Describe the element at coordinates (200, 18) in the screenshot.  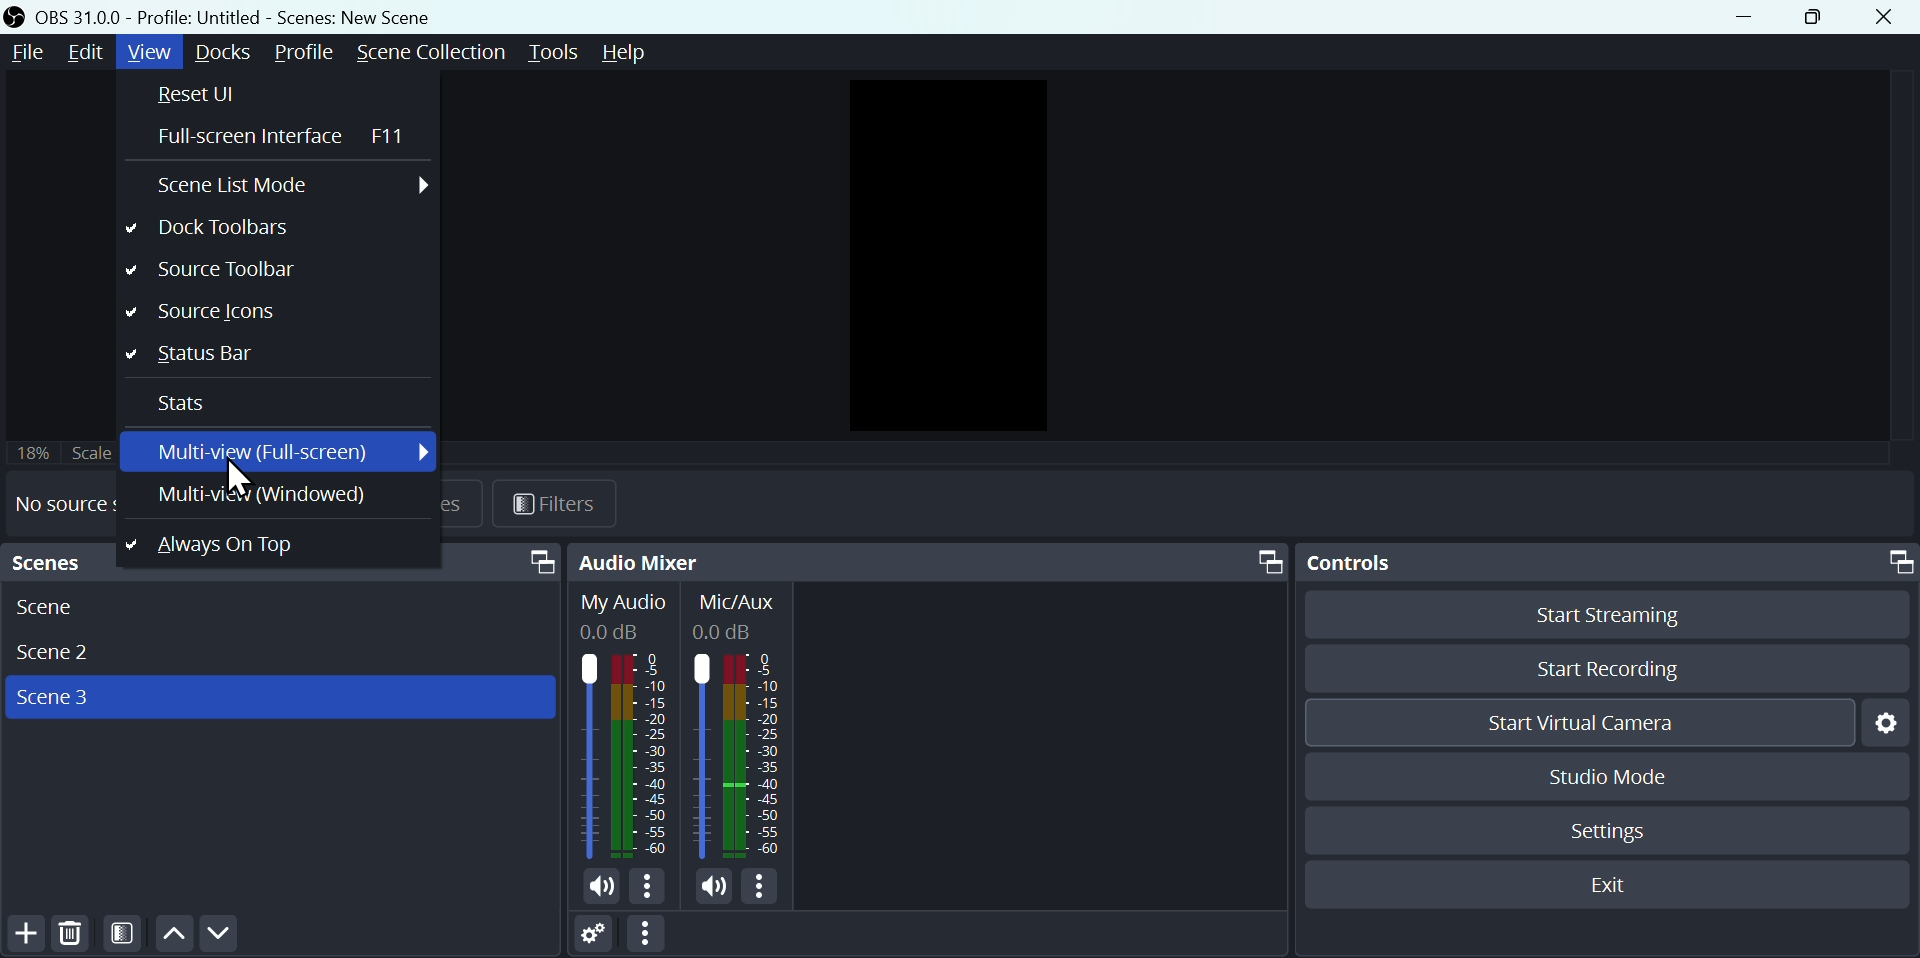
I see `Profile Title` at that location.